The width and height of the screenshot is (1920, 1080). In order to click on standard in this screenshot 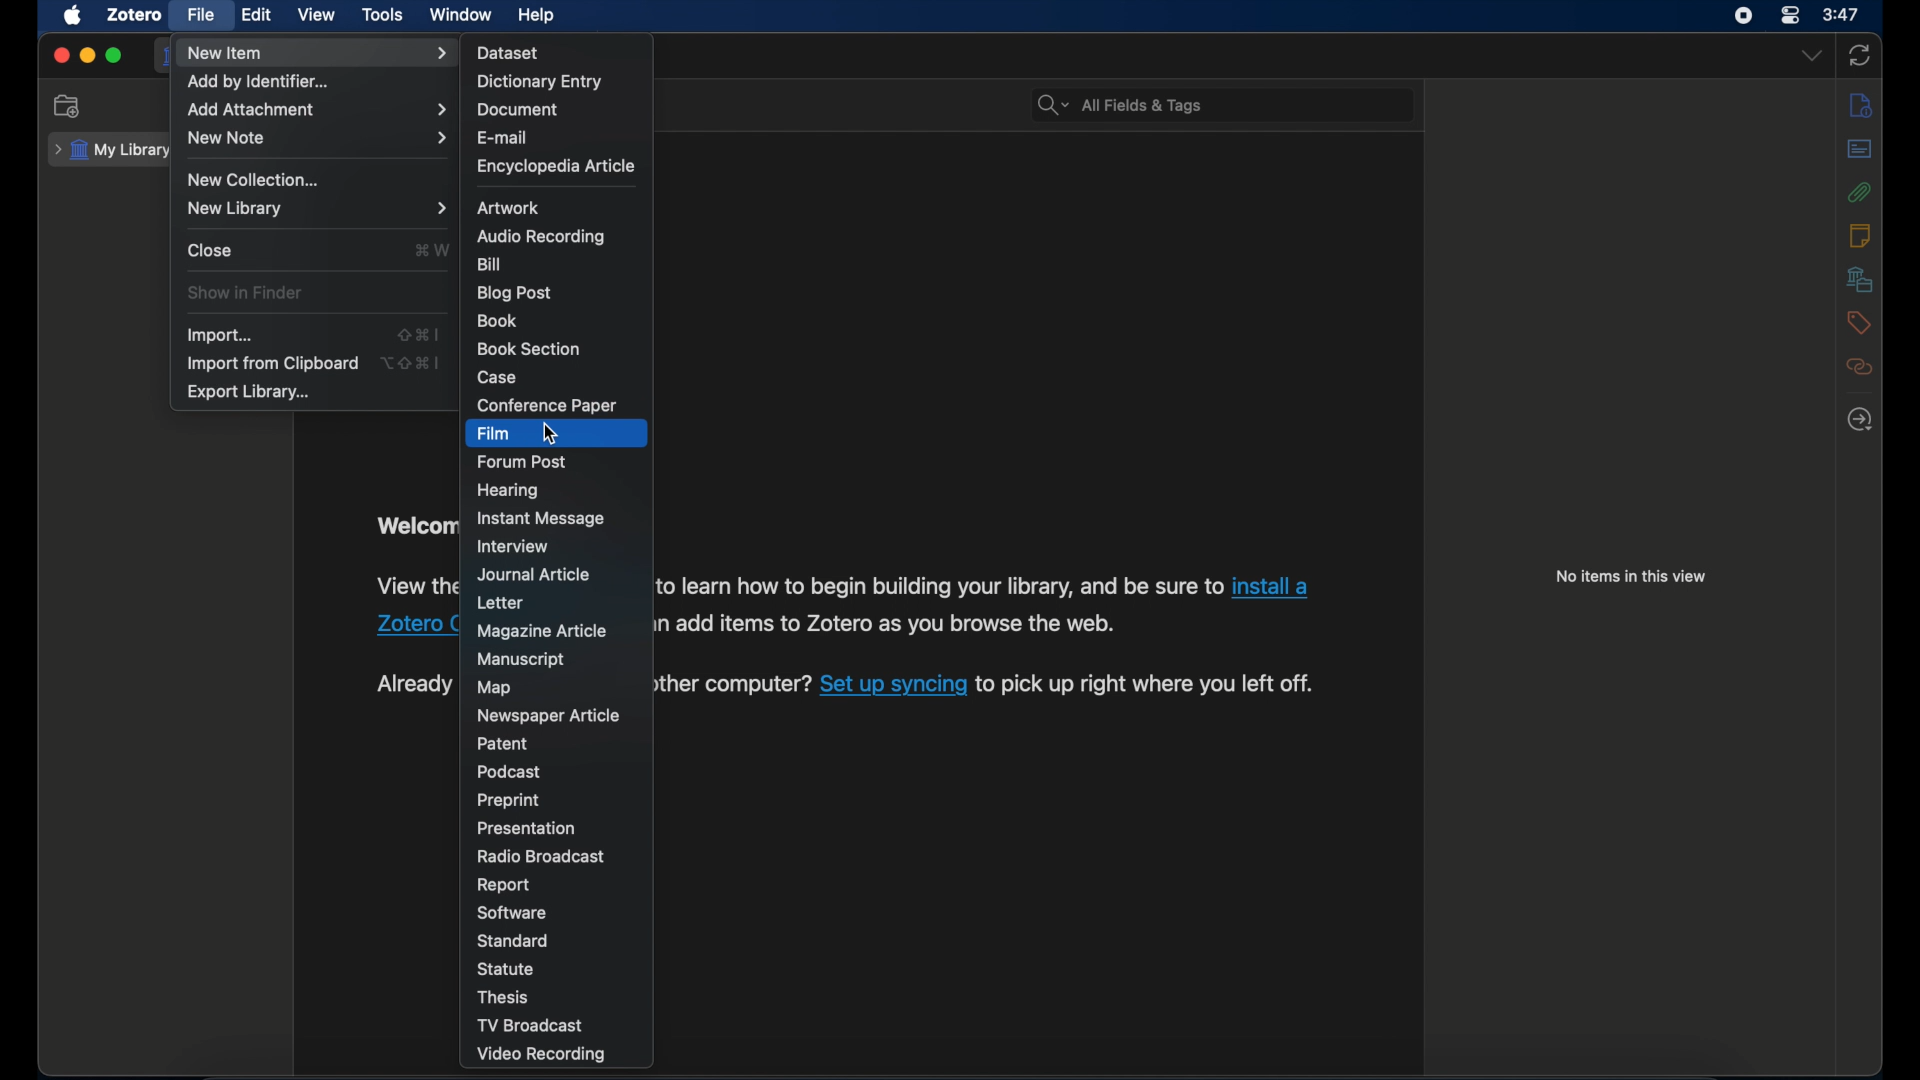, I will do `click(514, 941)`.